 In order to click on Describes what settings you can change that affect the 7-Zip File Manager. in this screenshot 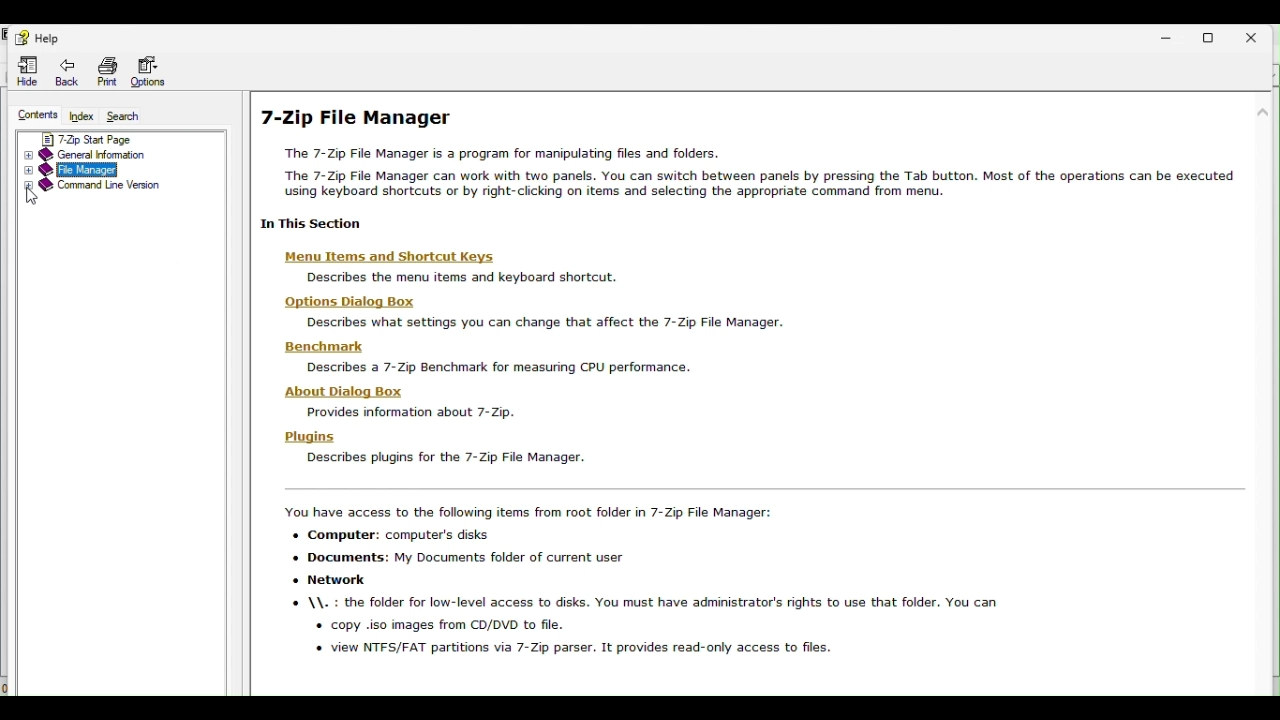, I will do `click(537, 323)`.